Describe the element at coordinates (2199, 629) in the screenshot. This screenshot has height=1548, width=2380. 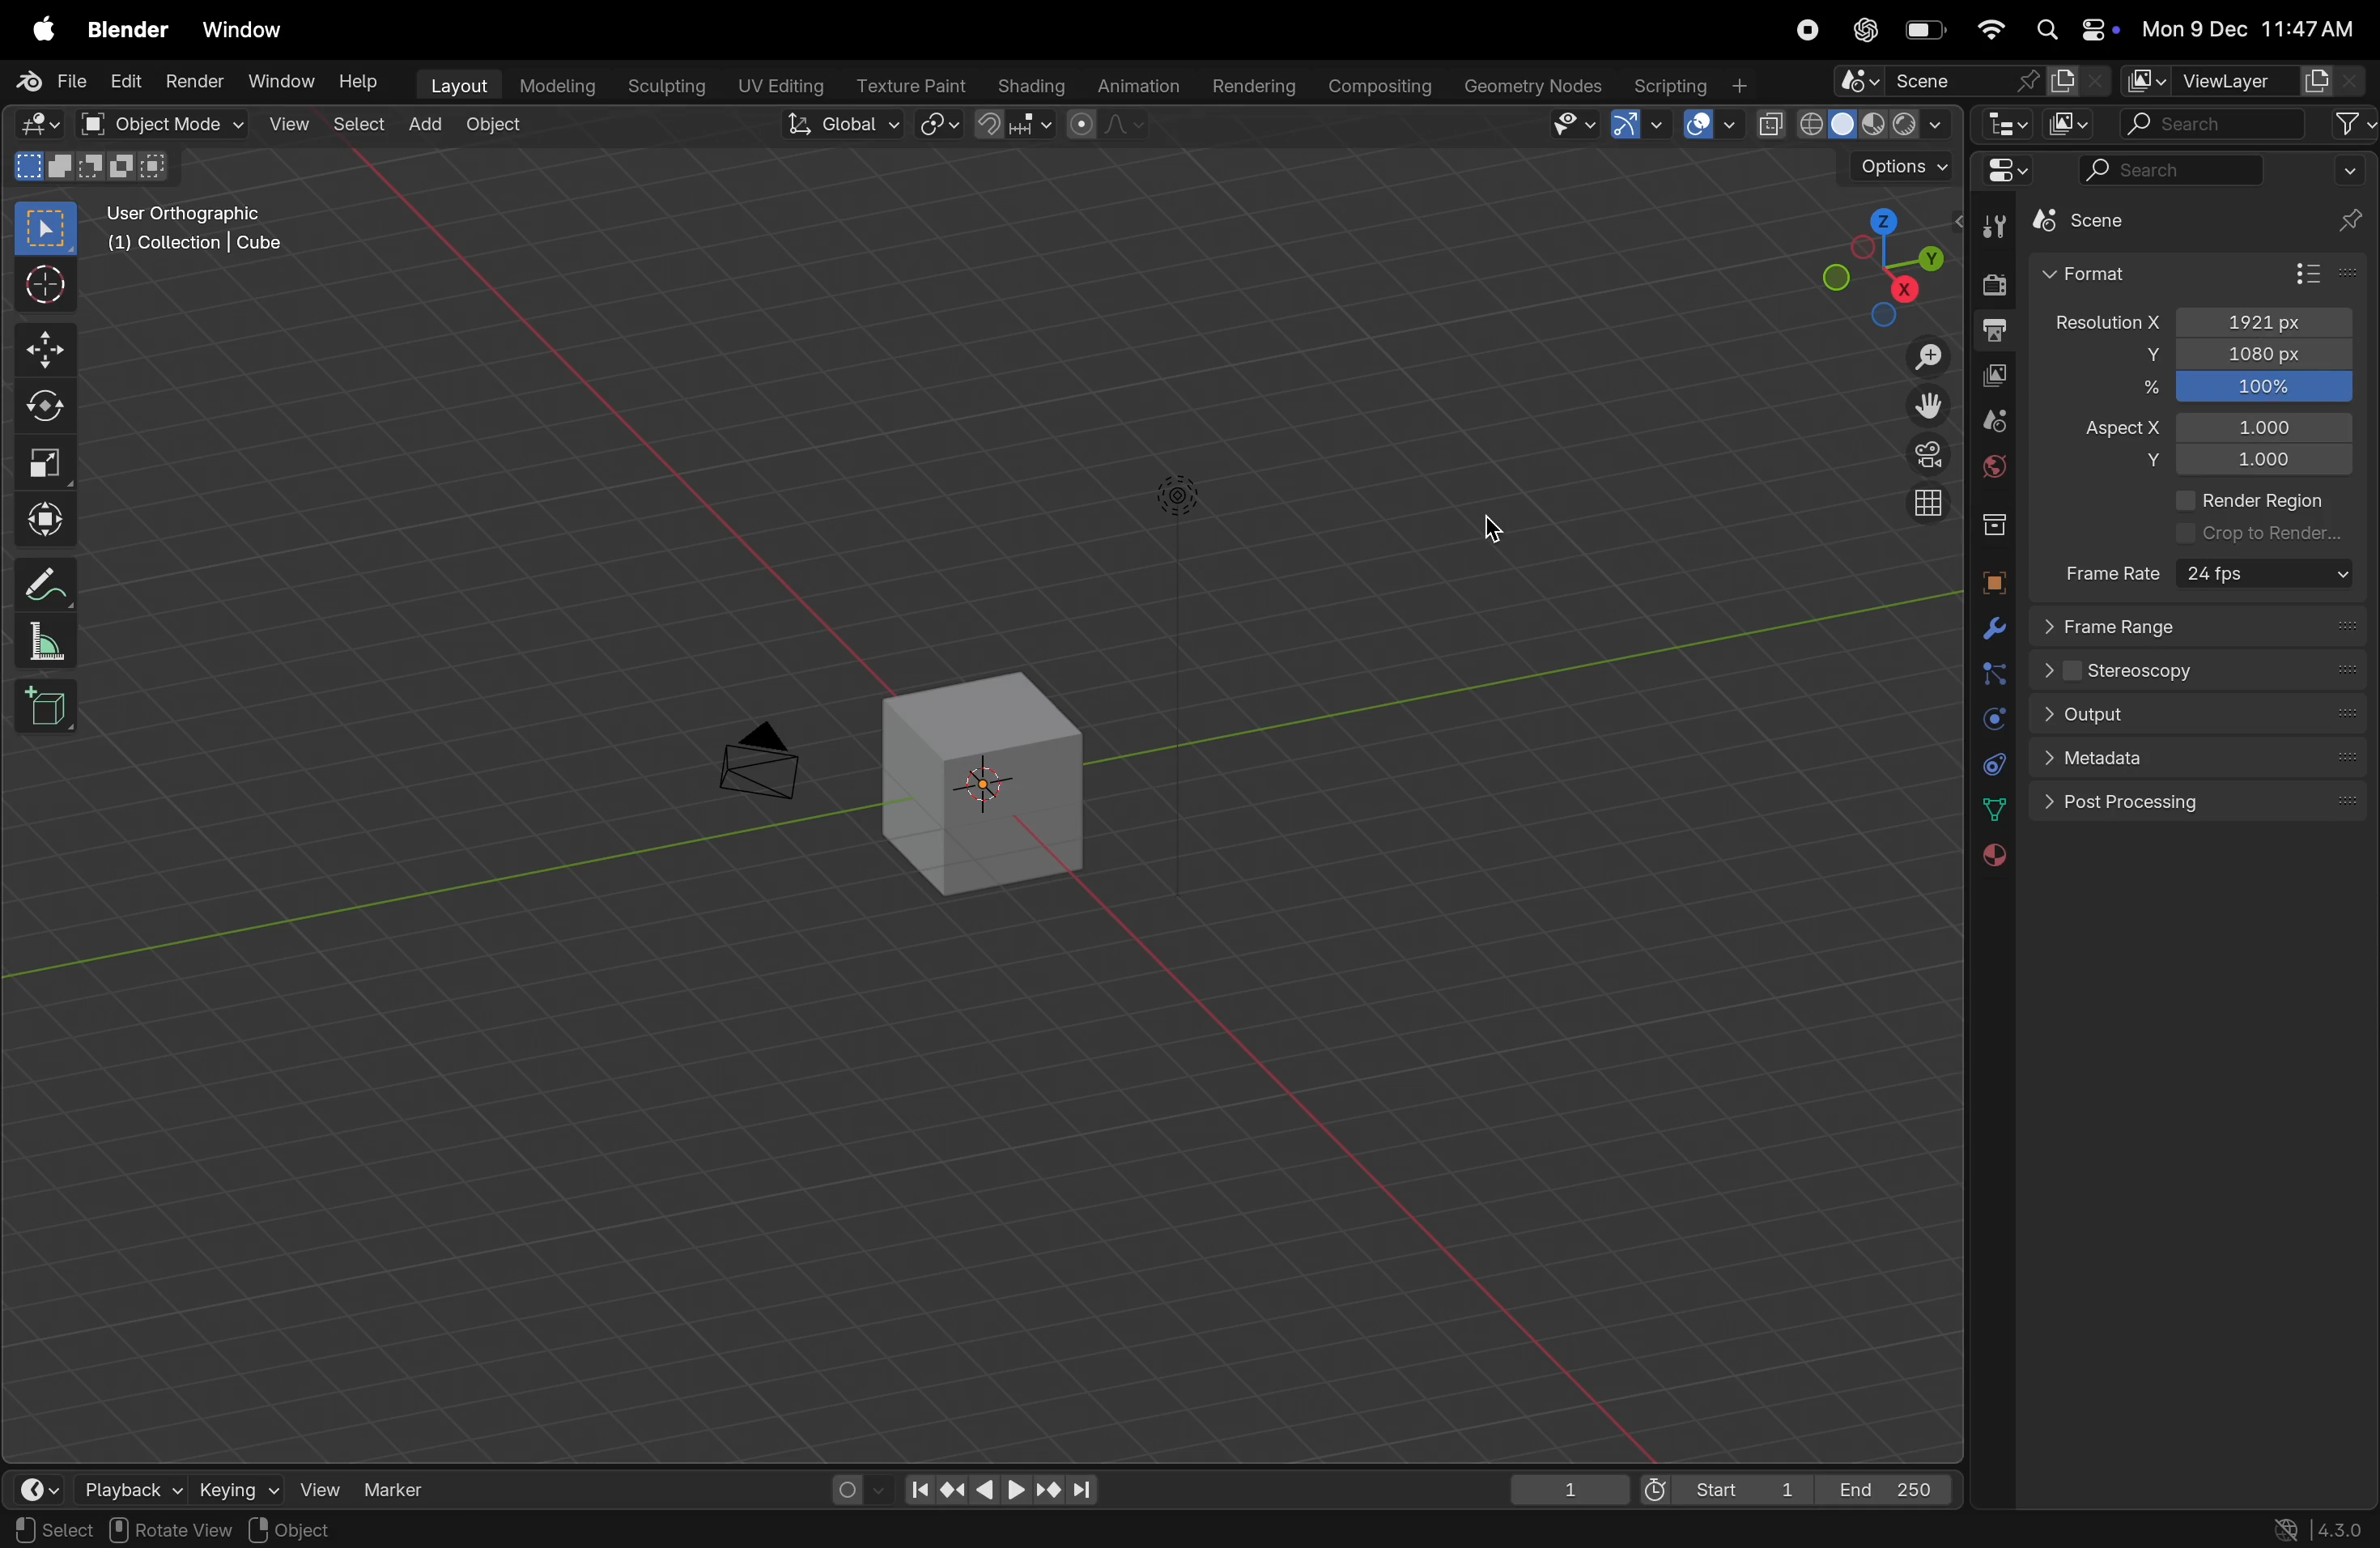
I see `frame range` at that location.